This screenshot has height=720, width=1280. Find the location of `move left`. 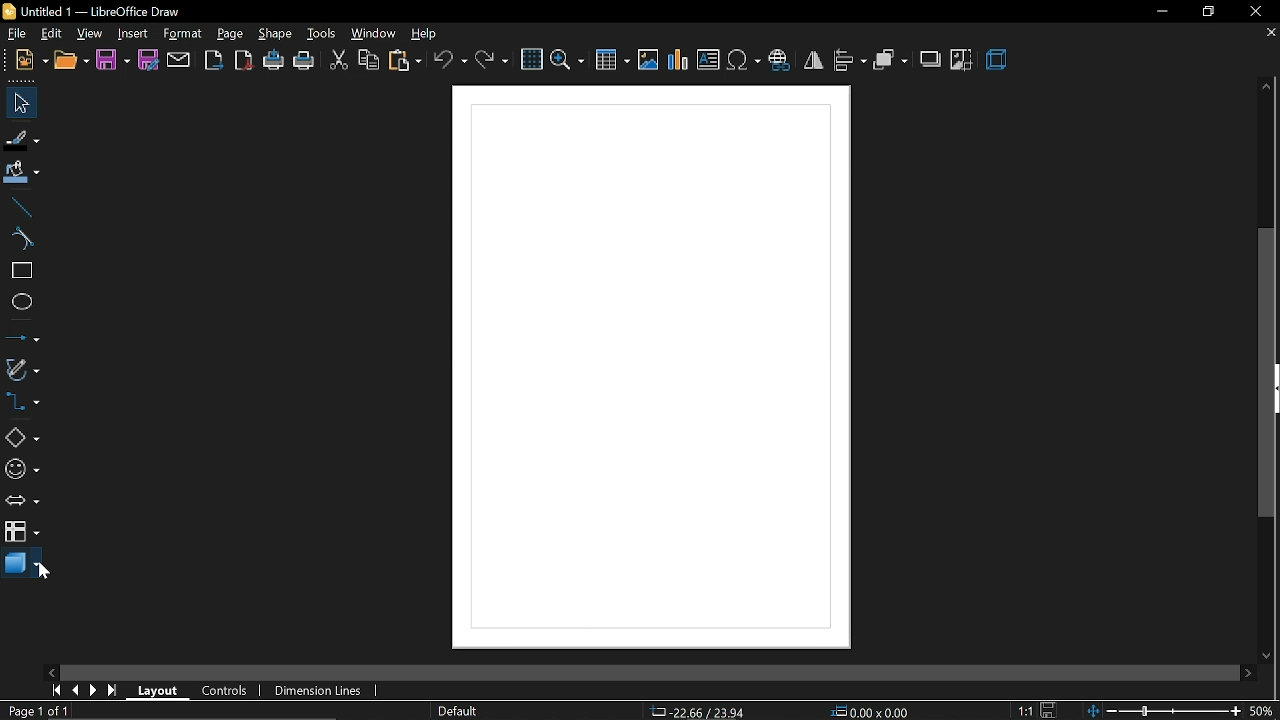

move left is located at coordinates (53, 673).